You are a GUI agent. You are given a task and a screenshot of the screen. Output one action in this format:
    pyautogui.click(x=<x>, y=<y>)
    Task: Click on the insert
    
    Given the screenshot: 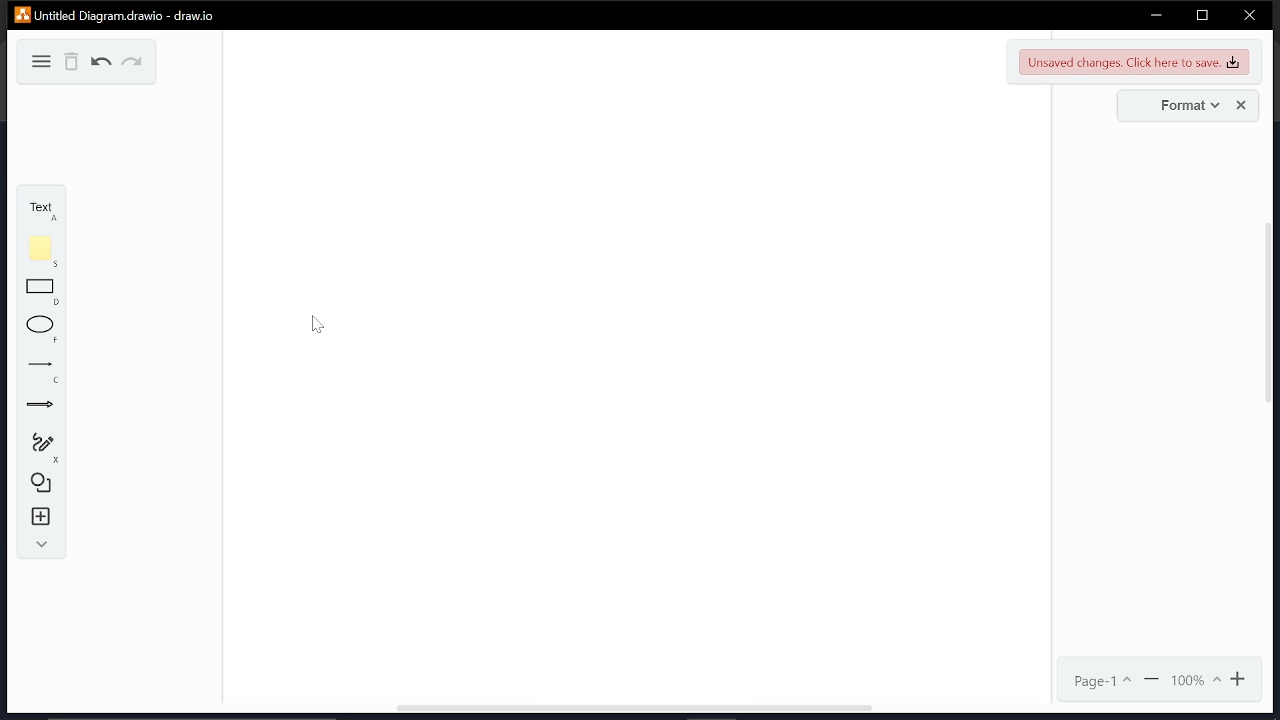 What is the action you would take?
    pyautogui.click(x=42, y=517)
    